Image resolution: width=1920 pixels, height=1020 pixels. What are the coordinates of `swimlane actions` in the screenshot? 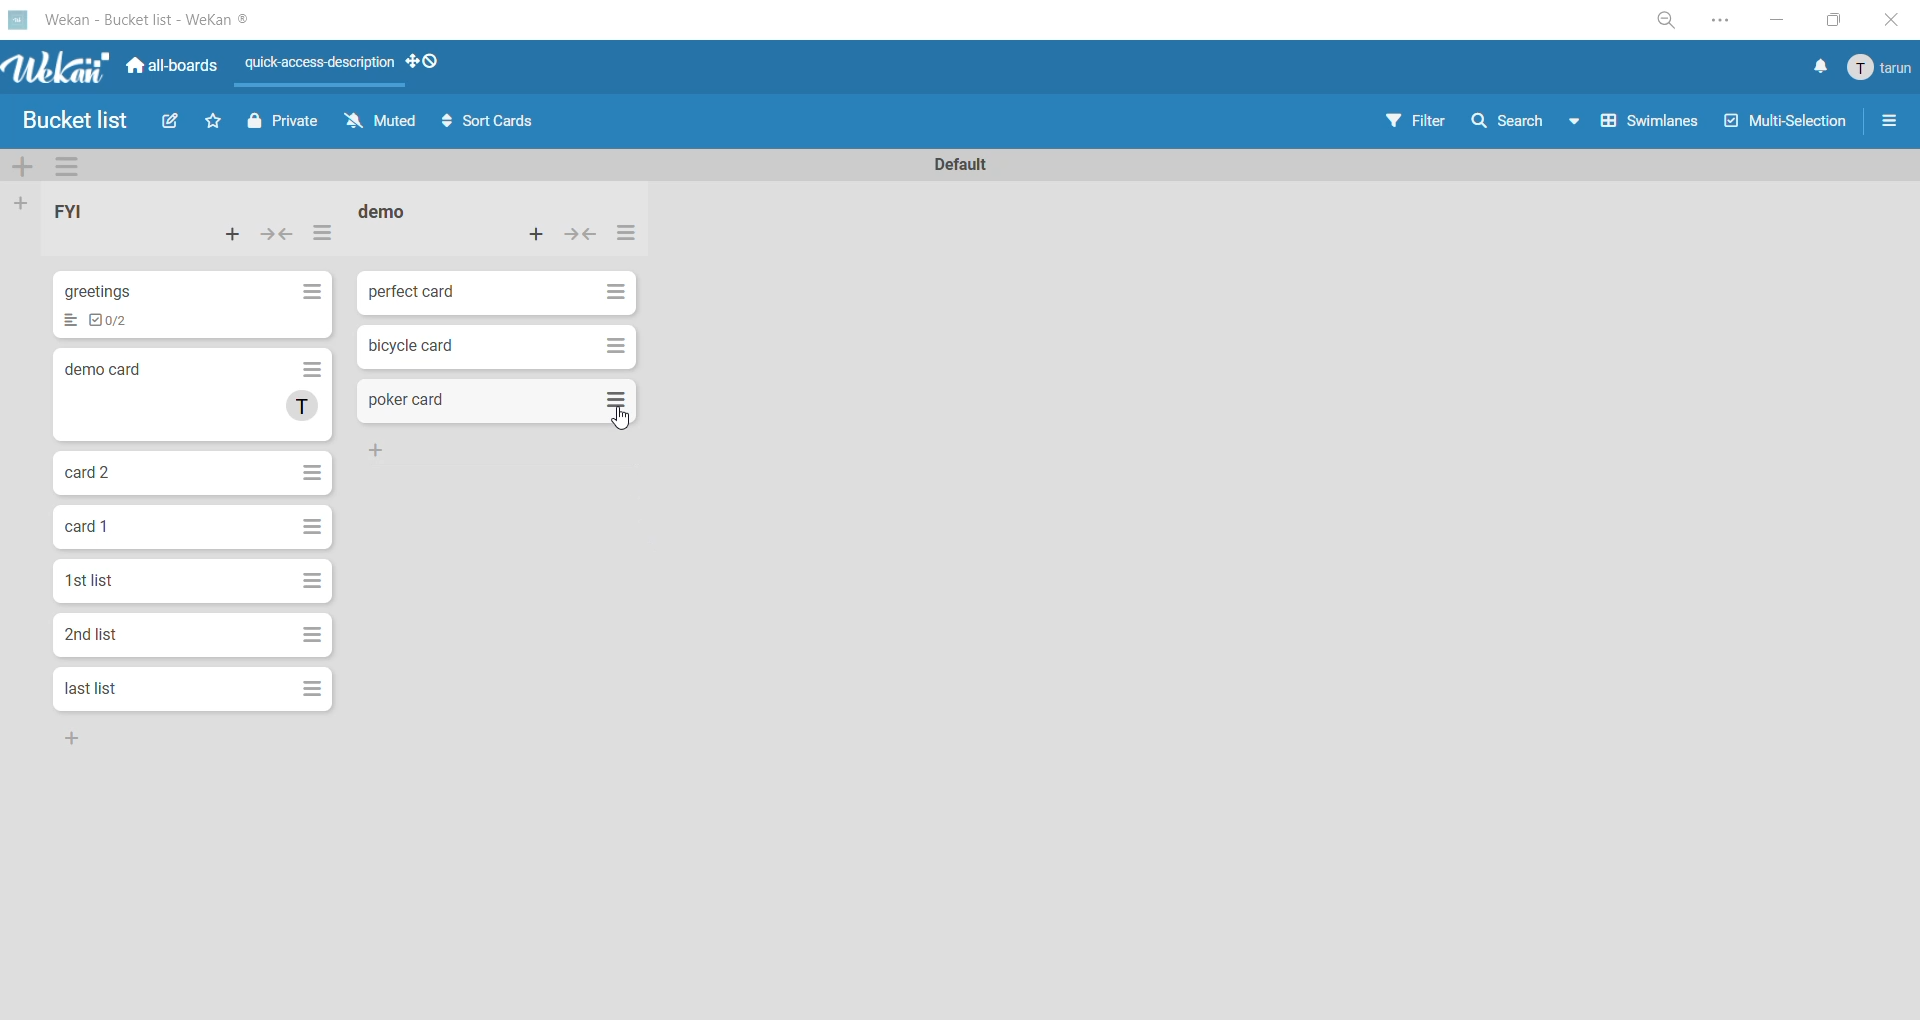 It's located at (76, 168).